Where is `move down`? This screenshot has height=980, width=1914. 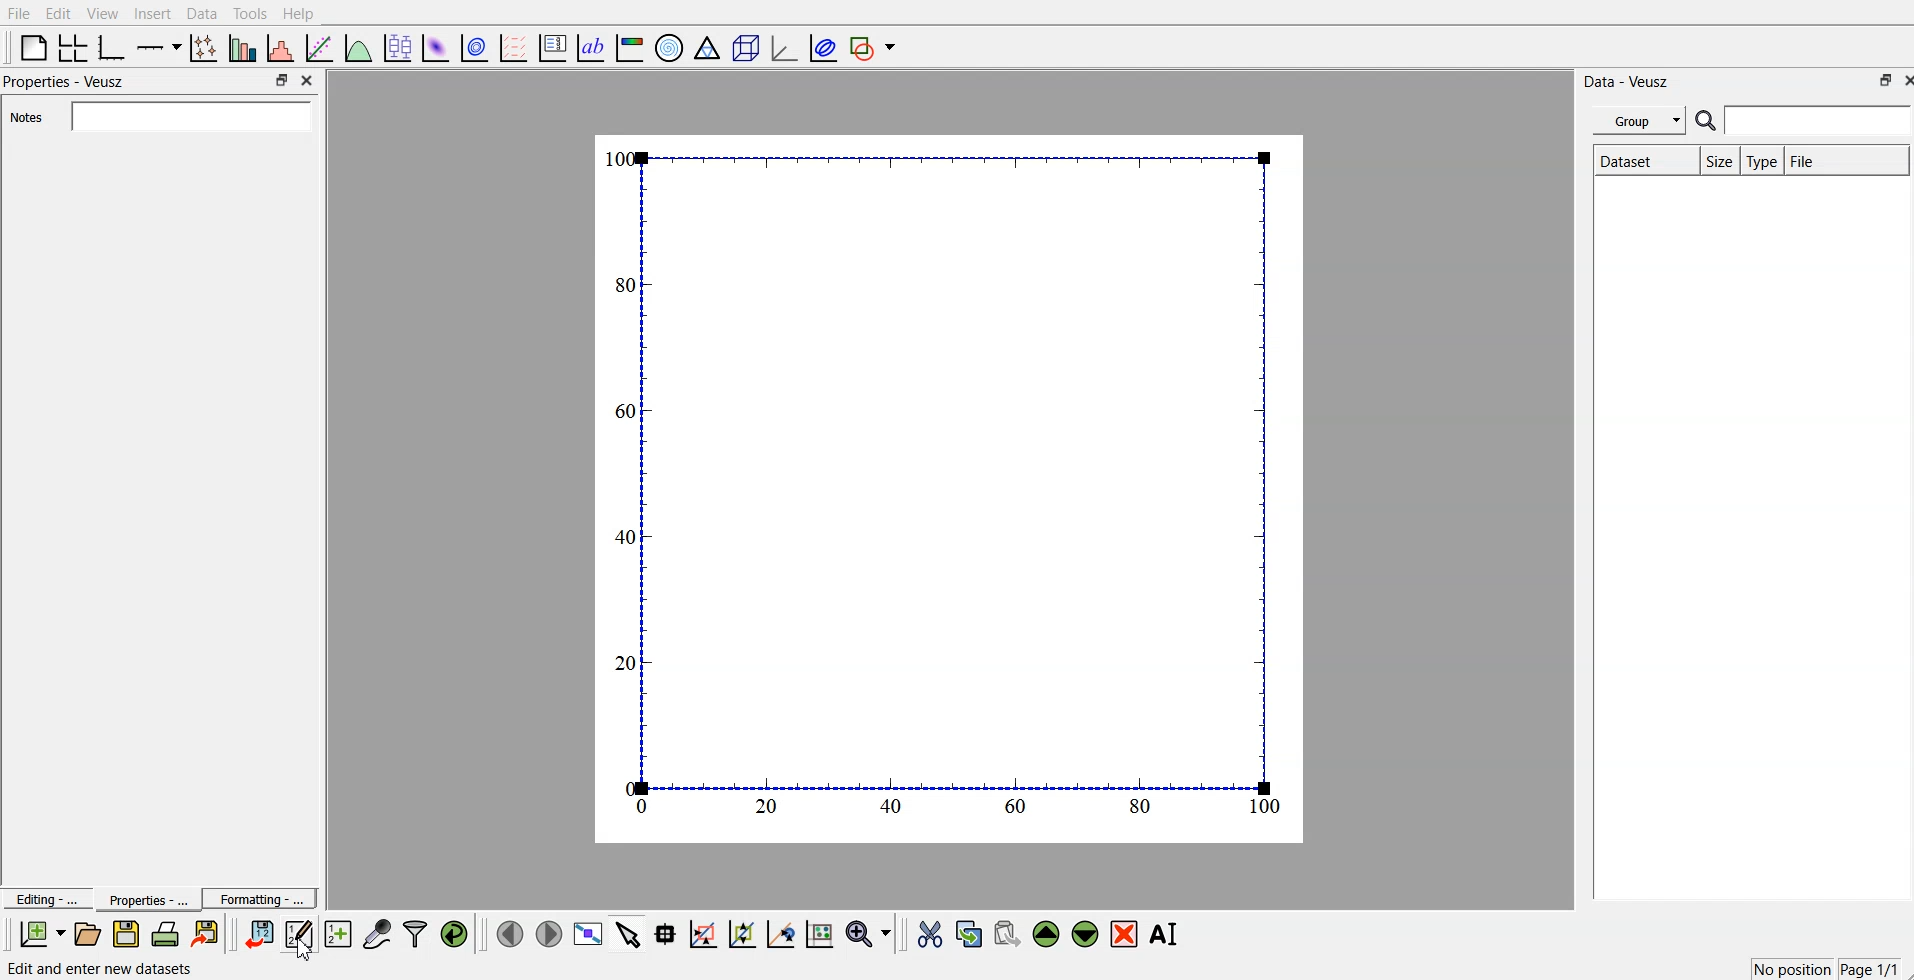
move down is located at coordinates (1086, 932).